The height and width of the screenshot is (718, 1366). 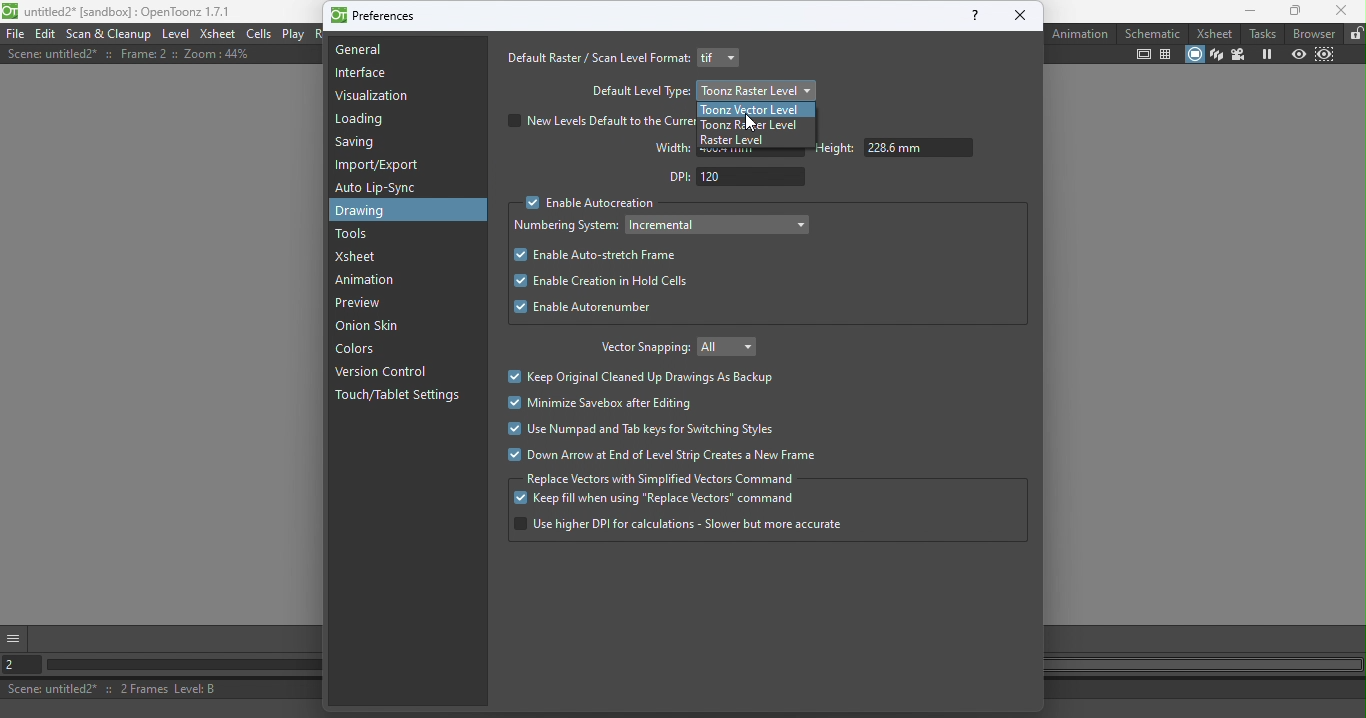 I want to click on Keep original cleaned up drawings as backup, so click(x=646, y=377).